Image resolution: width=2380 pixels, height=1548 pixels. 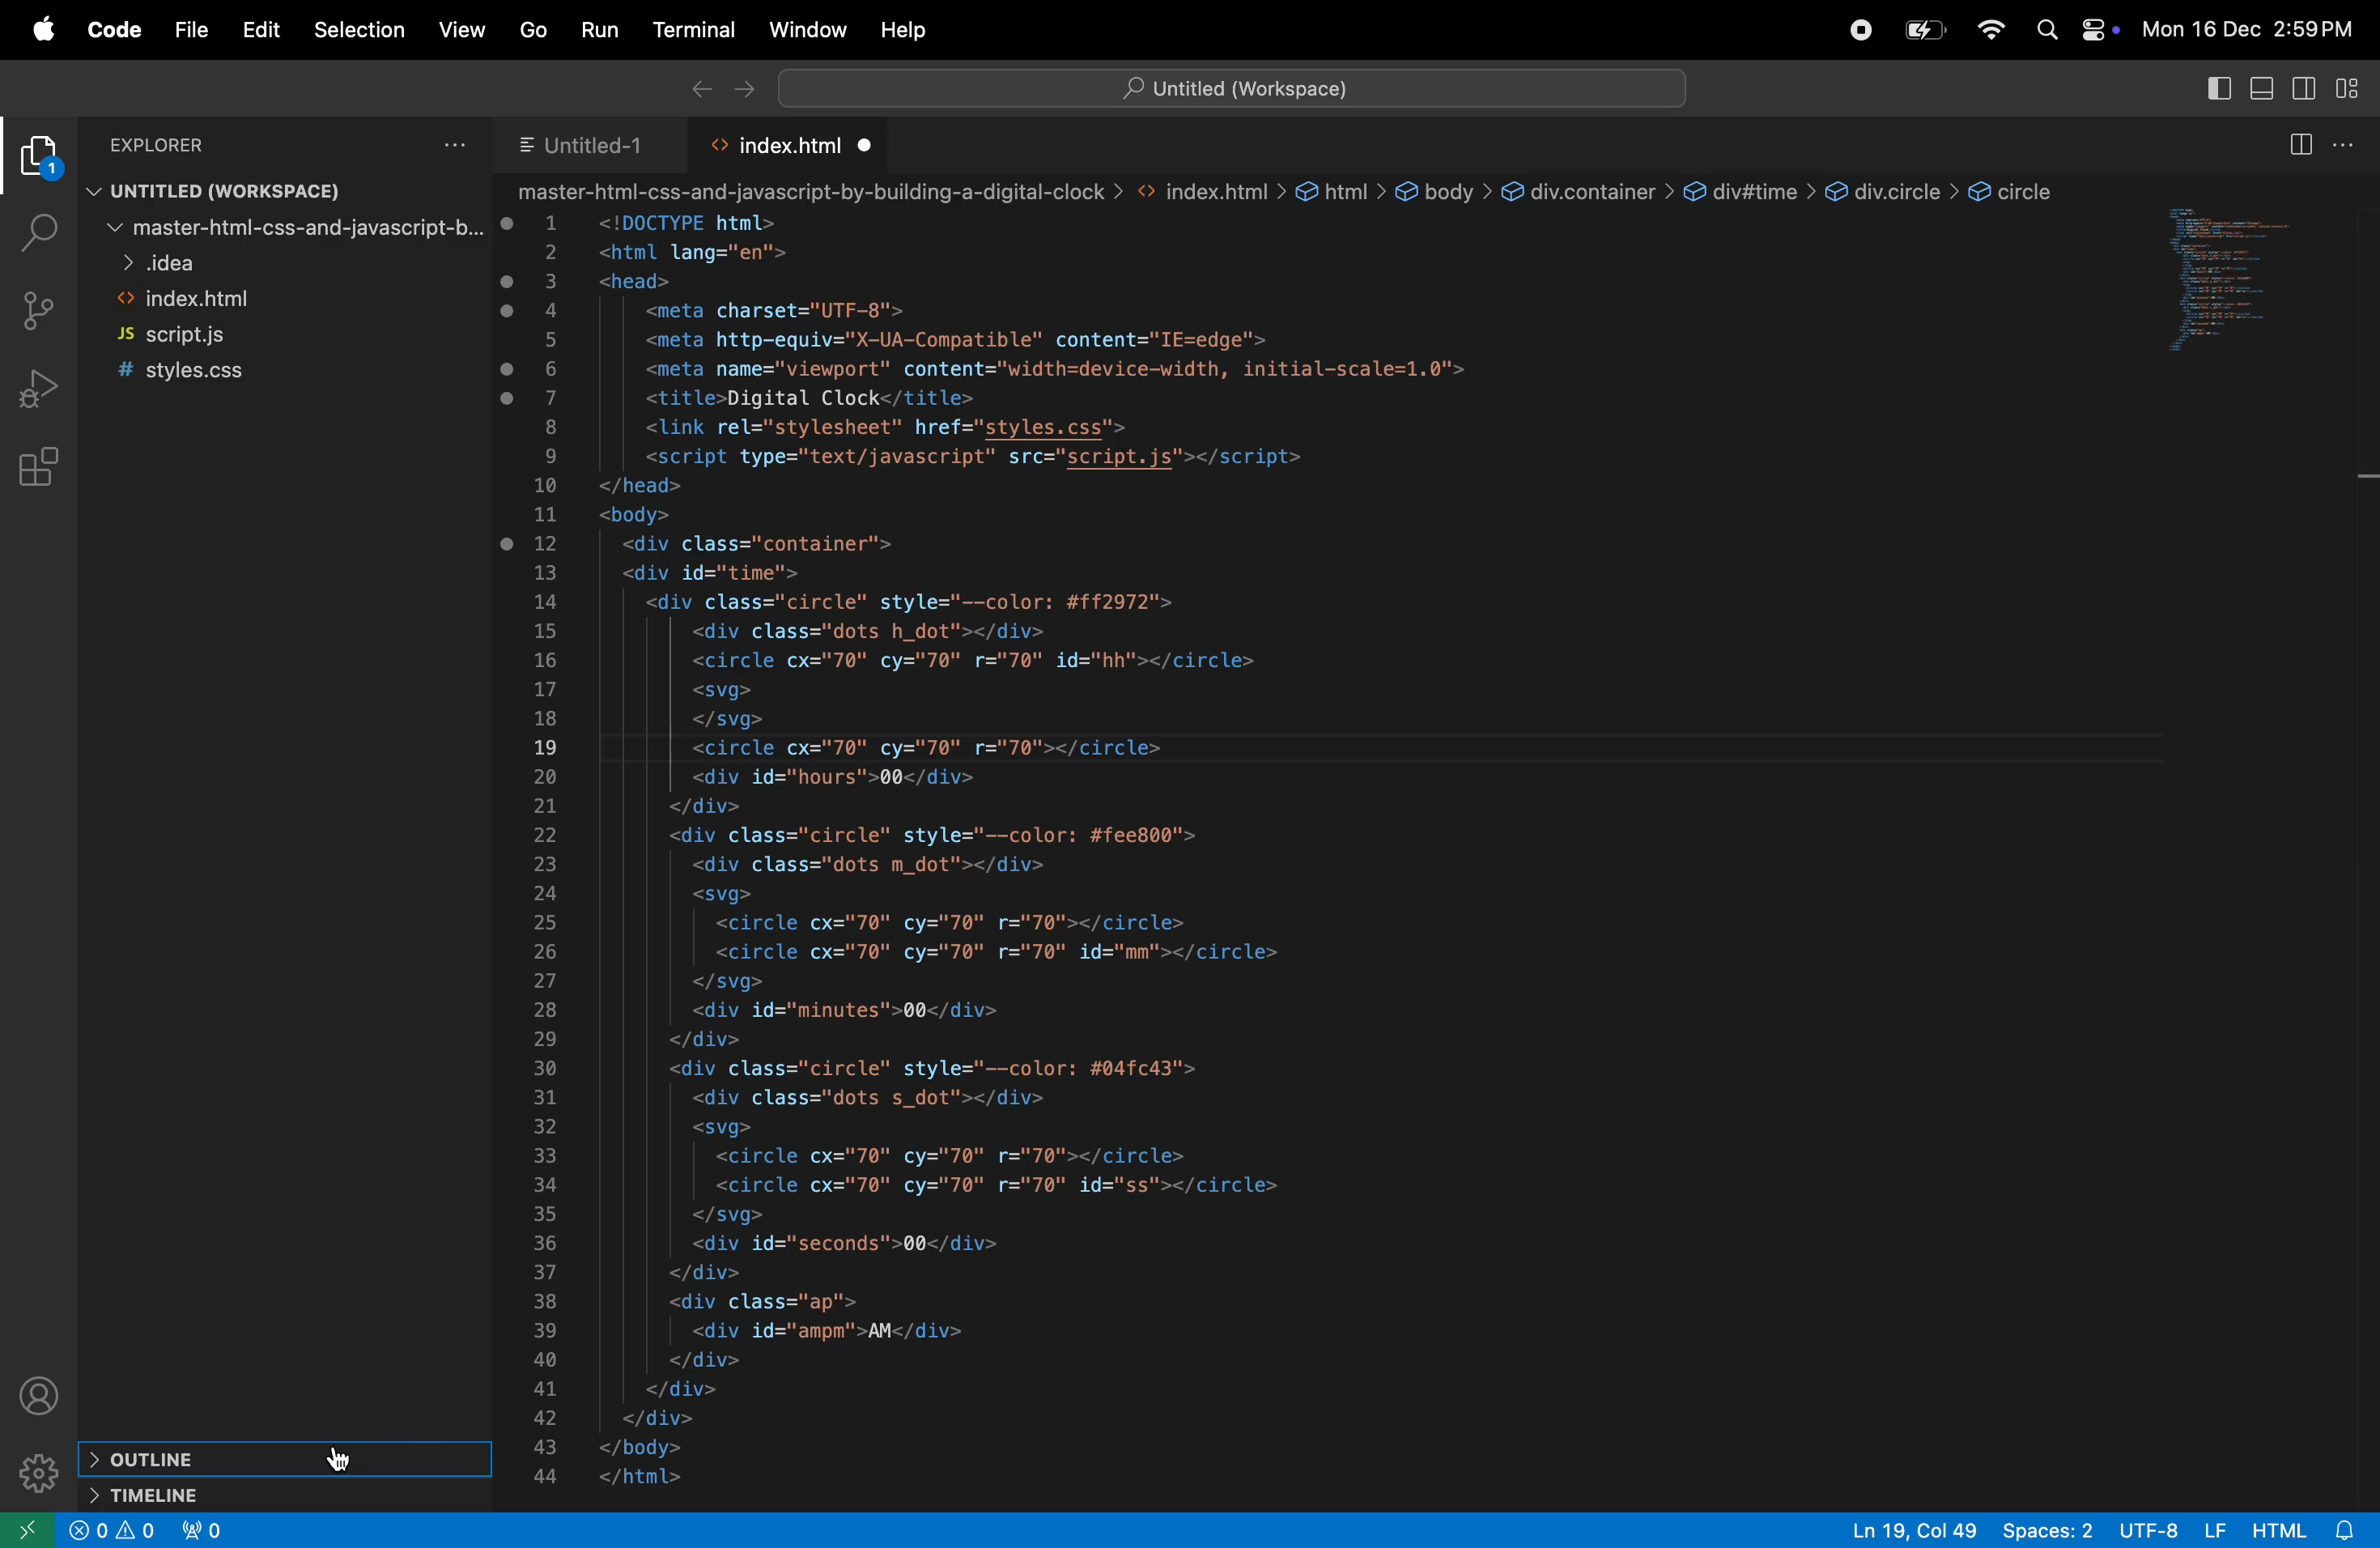 I want to click on file, so click(x=185, y=31).